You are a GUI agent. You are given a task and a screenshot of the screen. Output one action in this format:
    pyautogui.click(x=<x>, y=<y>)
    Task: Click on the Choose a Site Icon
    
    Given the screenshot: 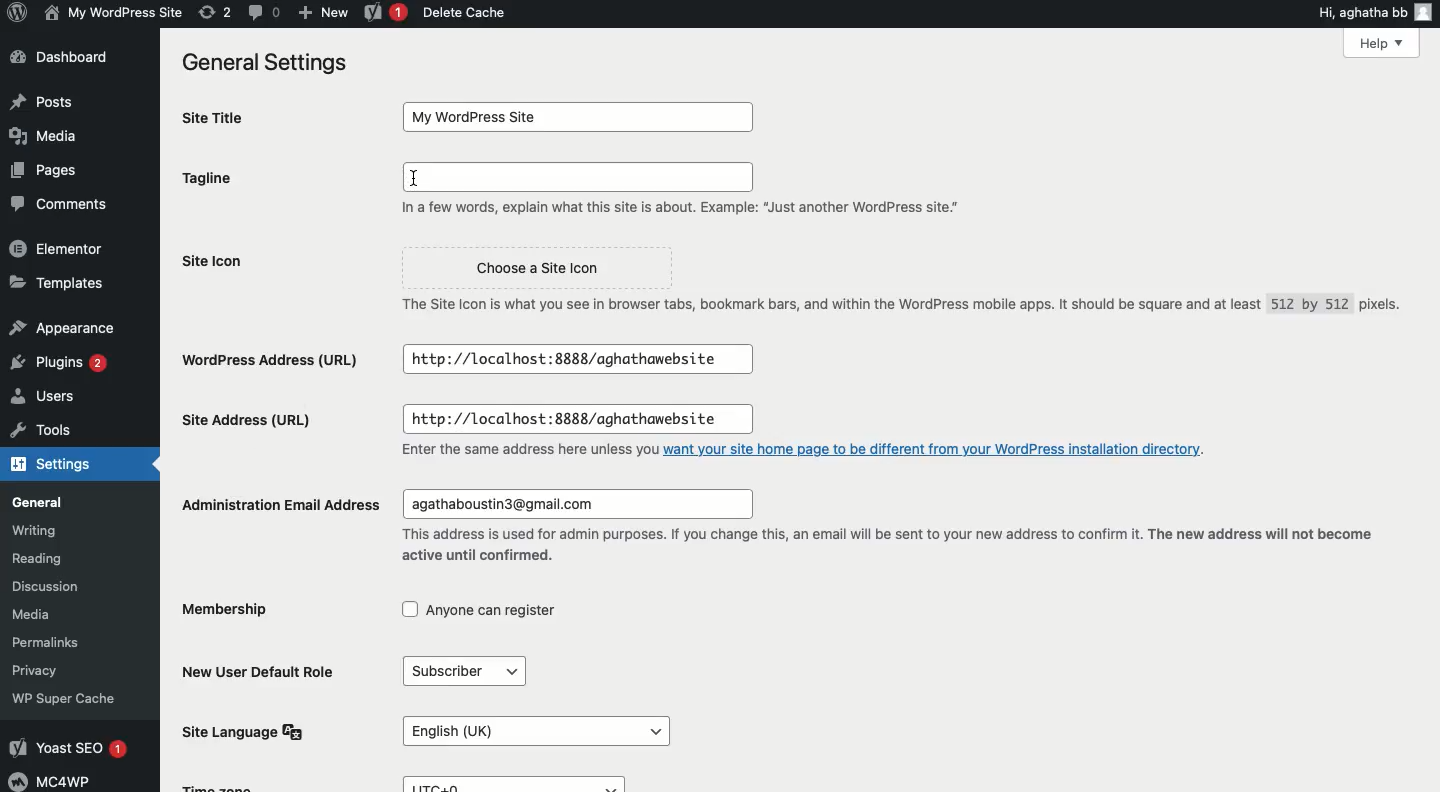 What is the action you would take?
    pyautogui.click(x=543, y=264)
    